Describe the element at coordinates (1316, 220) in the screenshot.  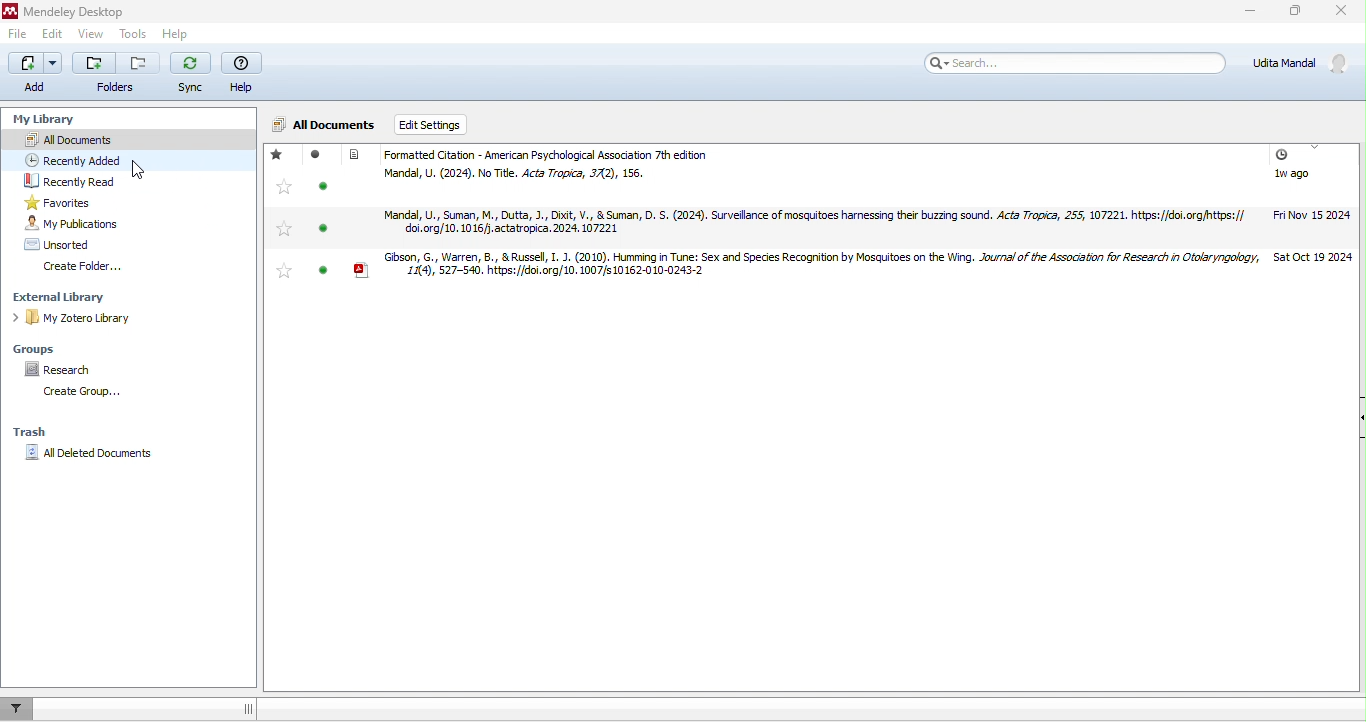
I see `fri nov 15, 2024` at that location.